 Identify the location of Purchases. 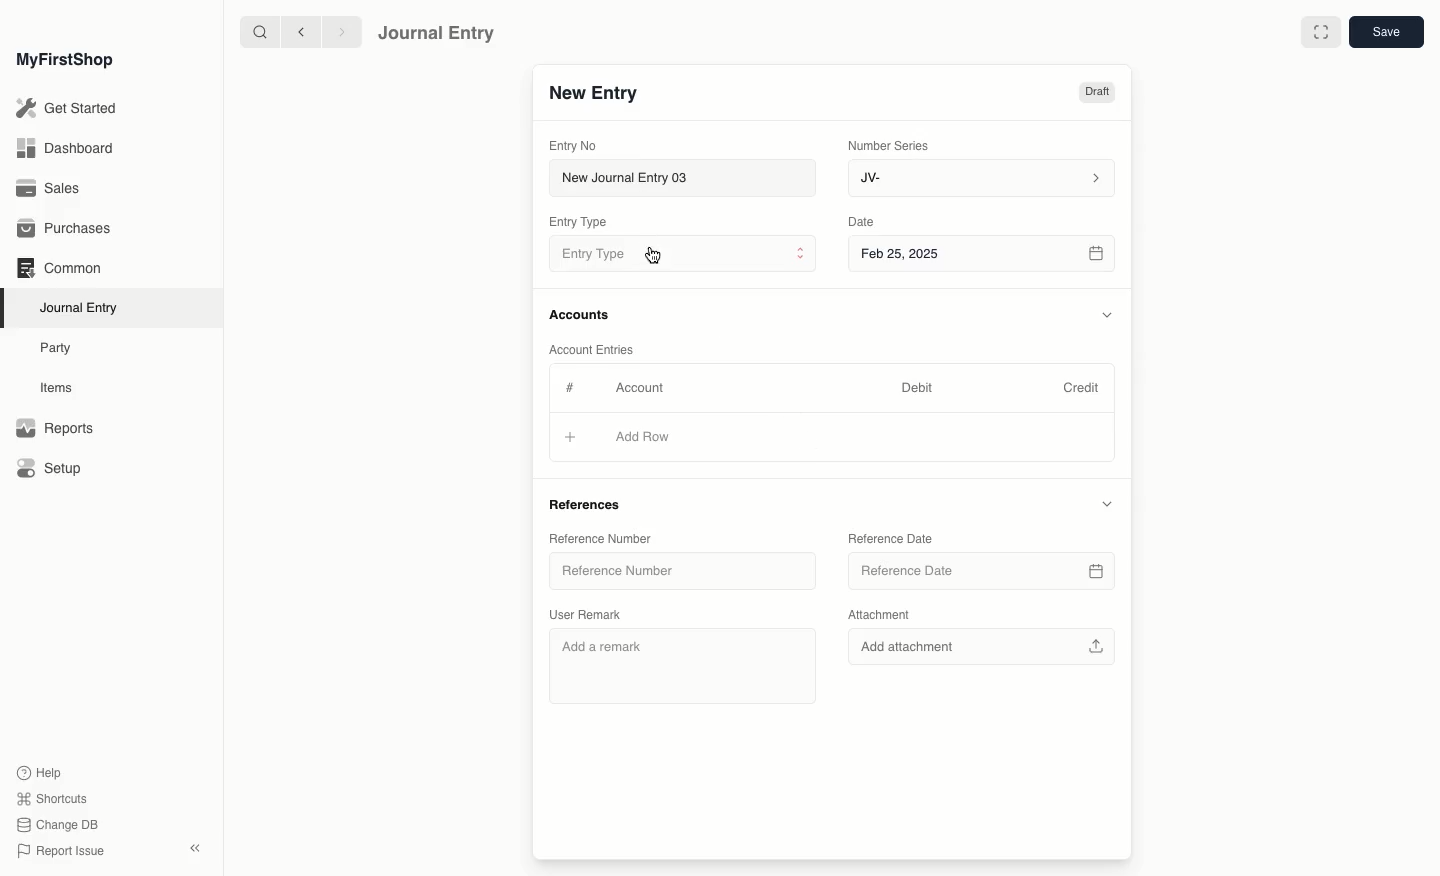
(69, 229).